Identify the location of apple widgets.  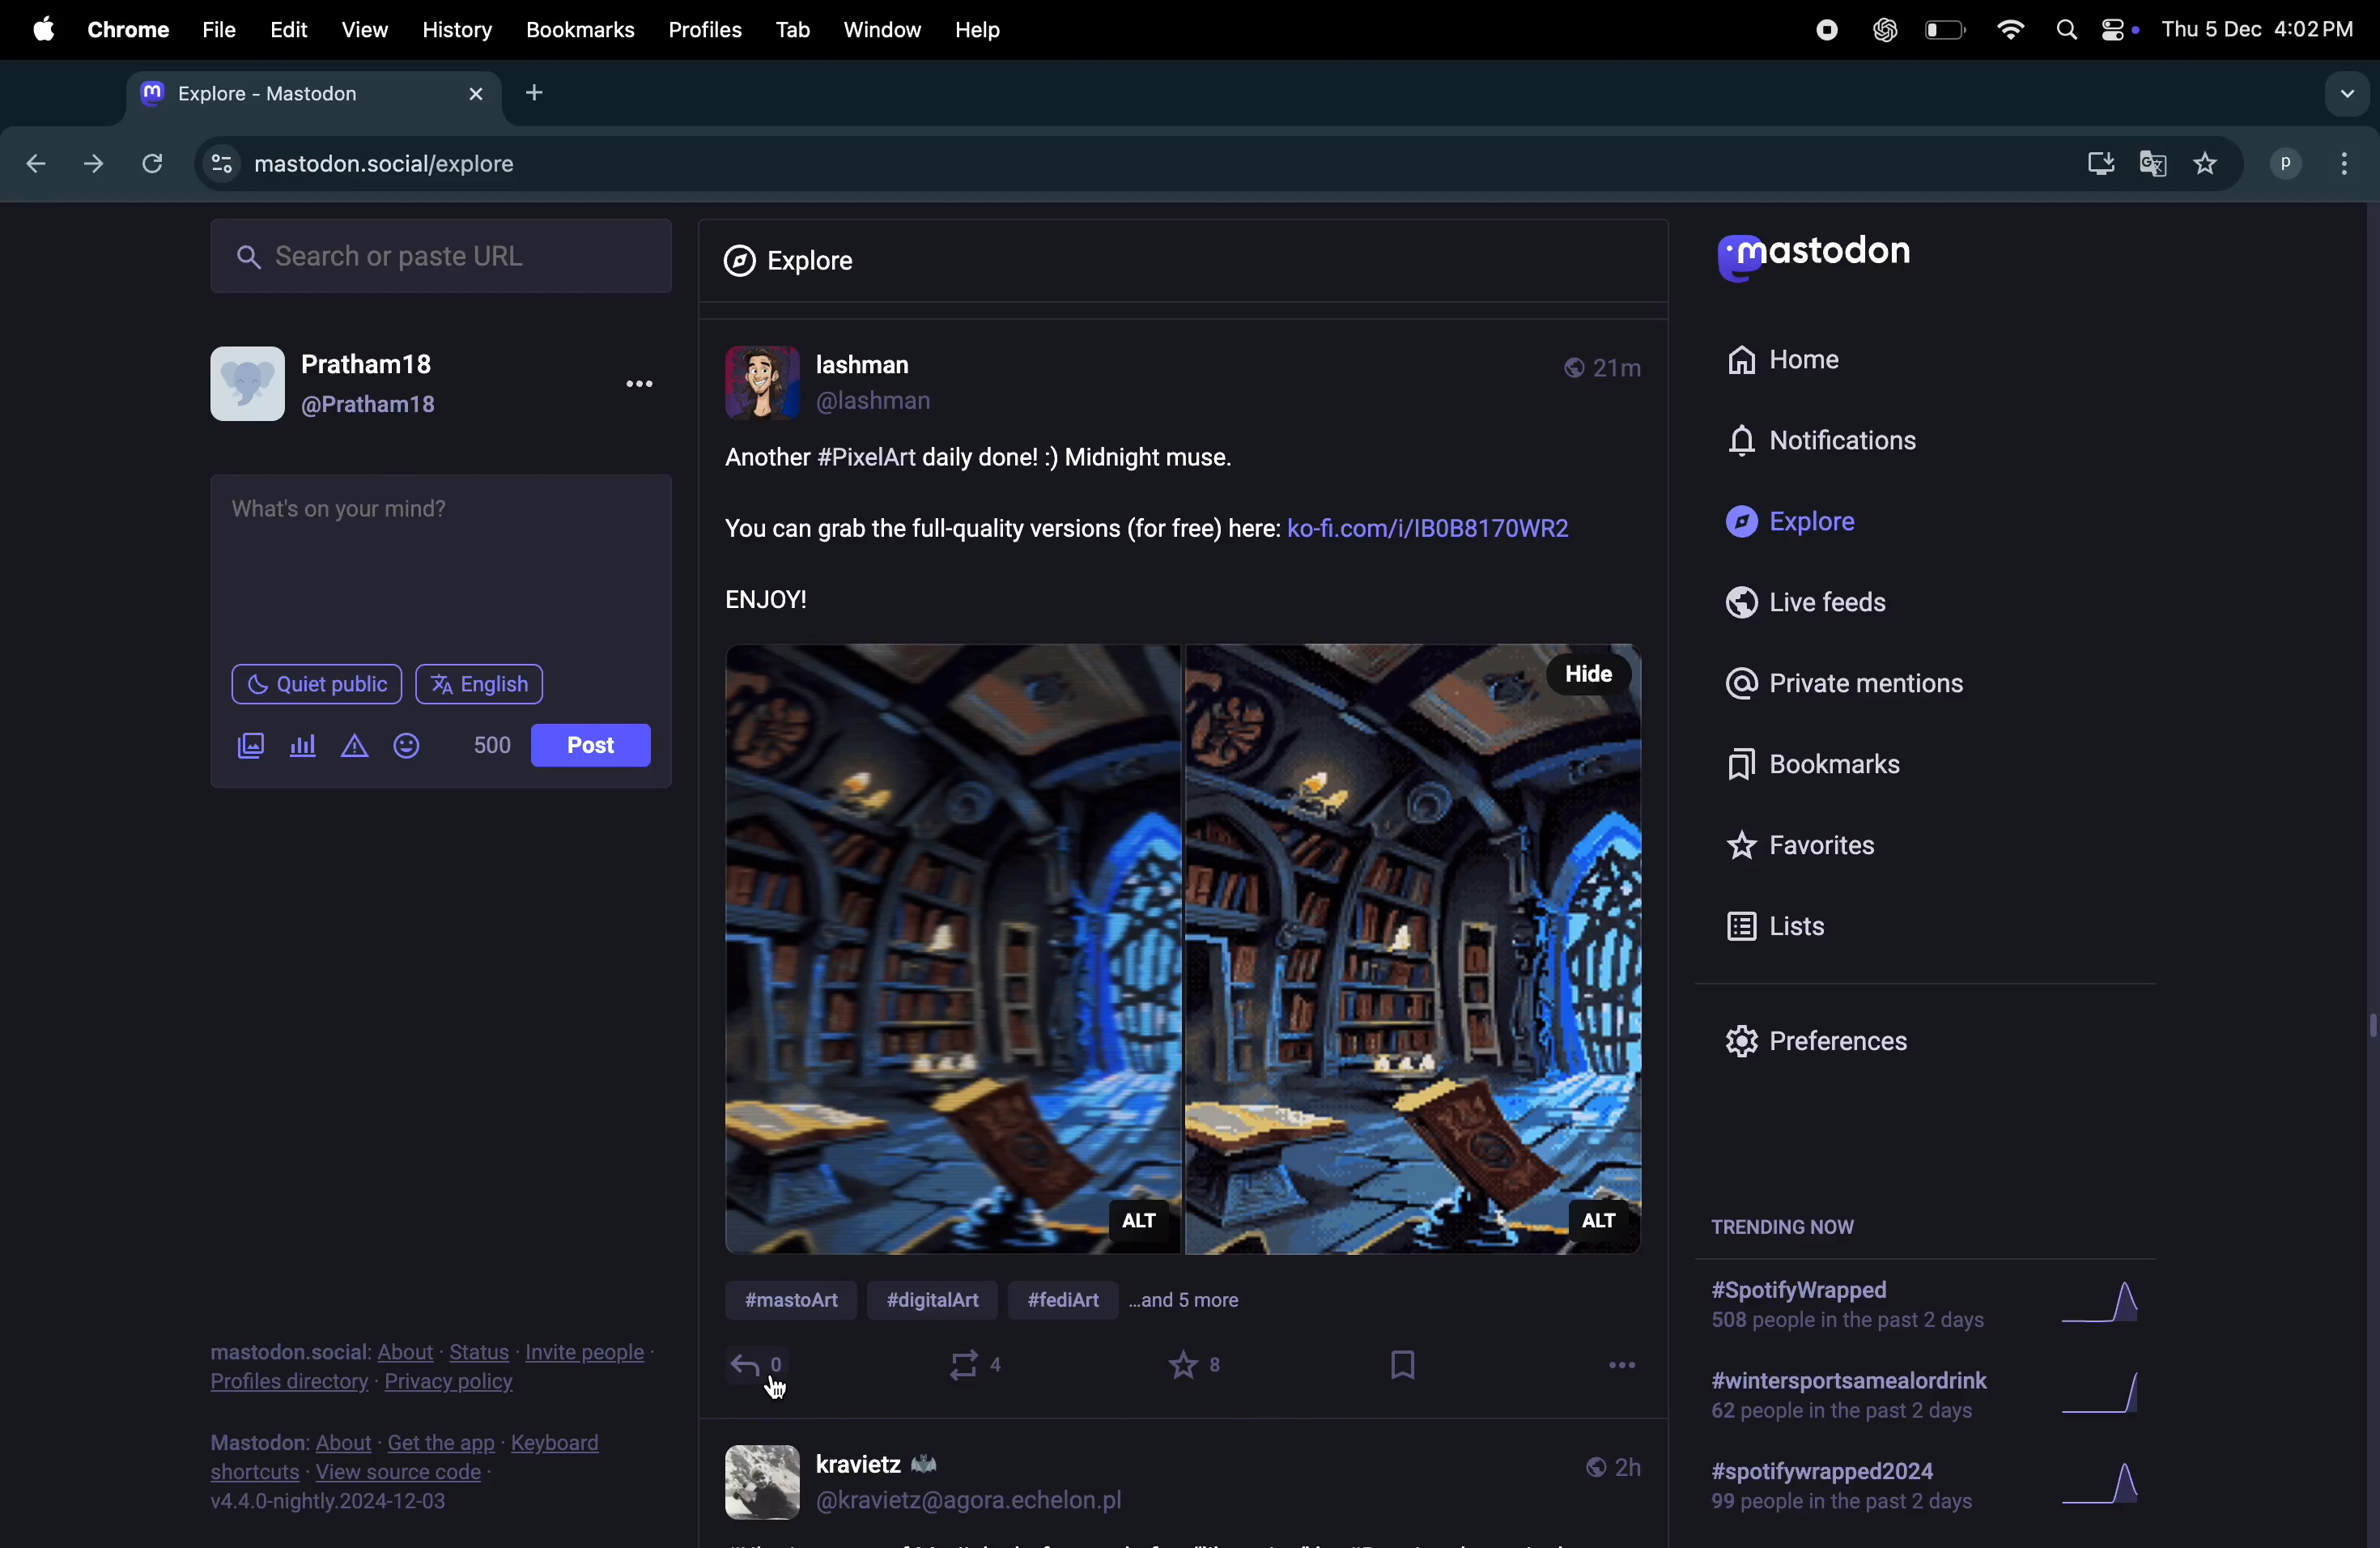
(2093, 29).